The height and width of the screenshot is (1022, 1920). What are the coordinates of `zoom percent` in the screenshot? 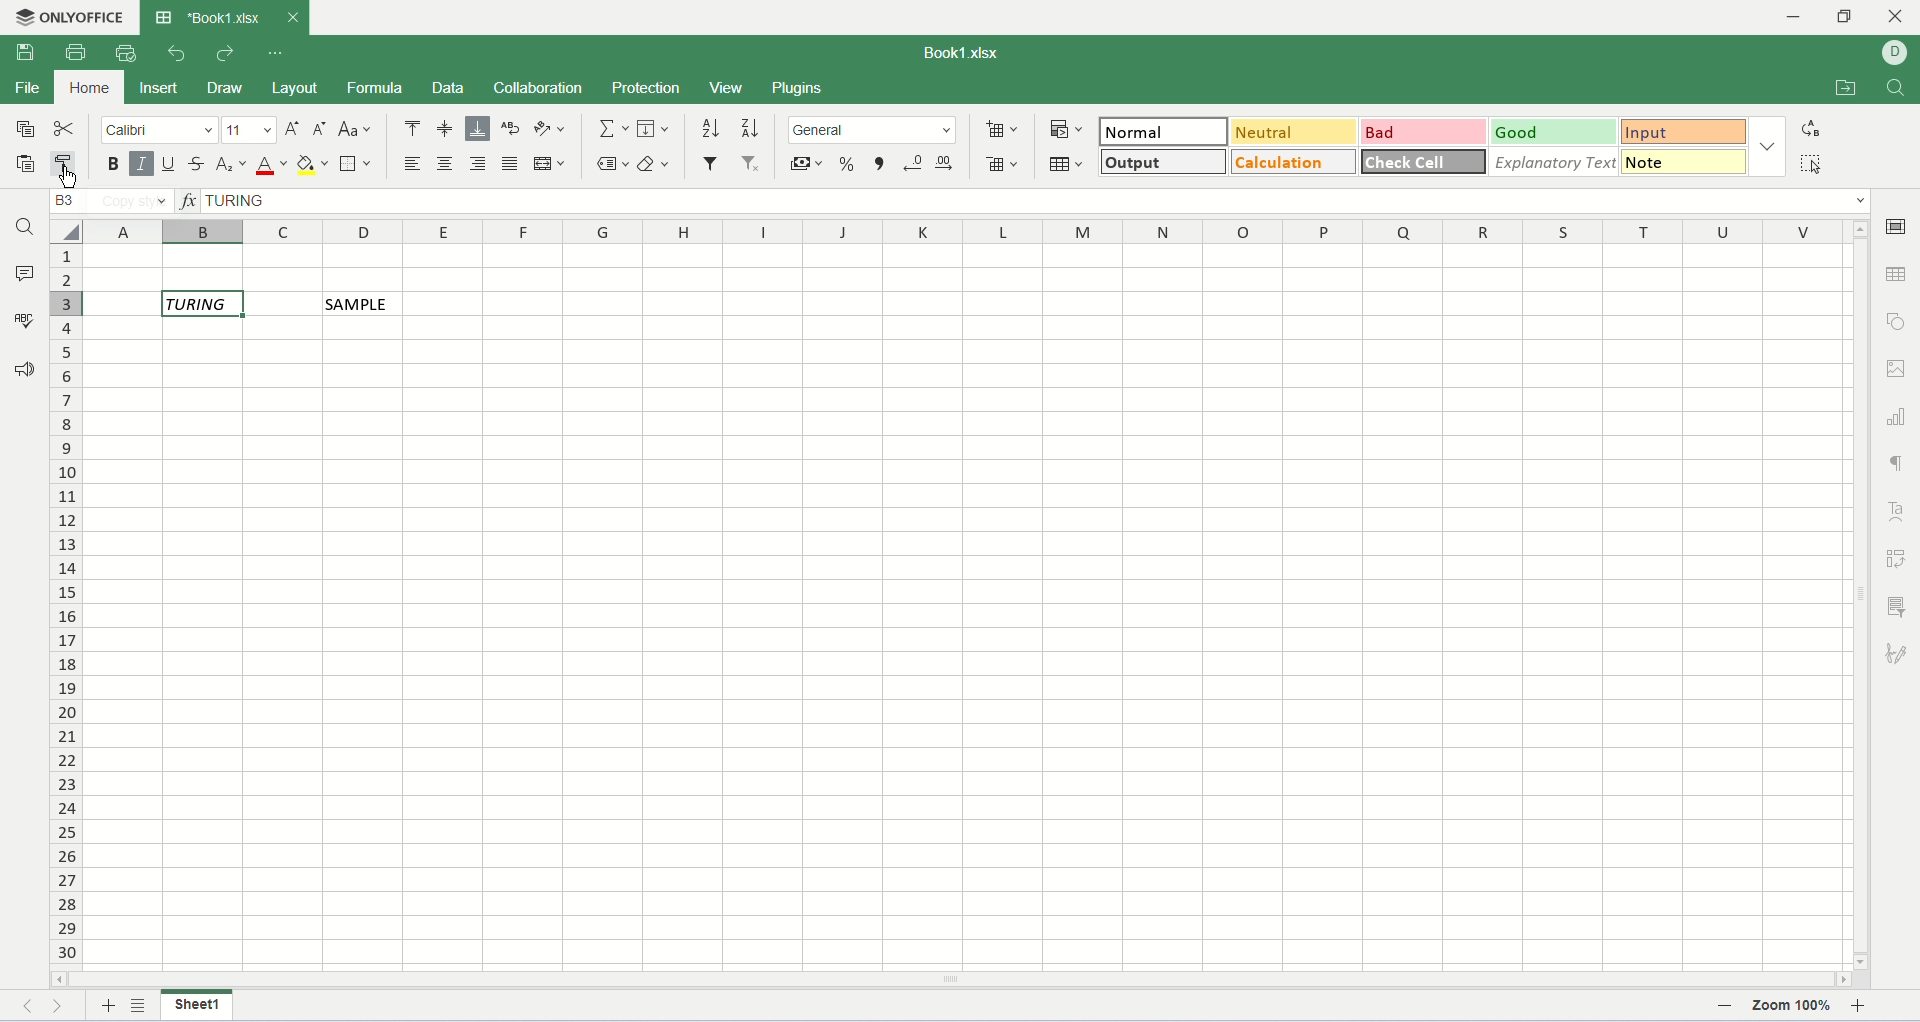 It's located at (1793, 1009).